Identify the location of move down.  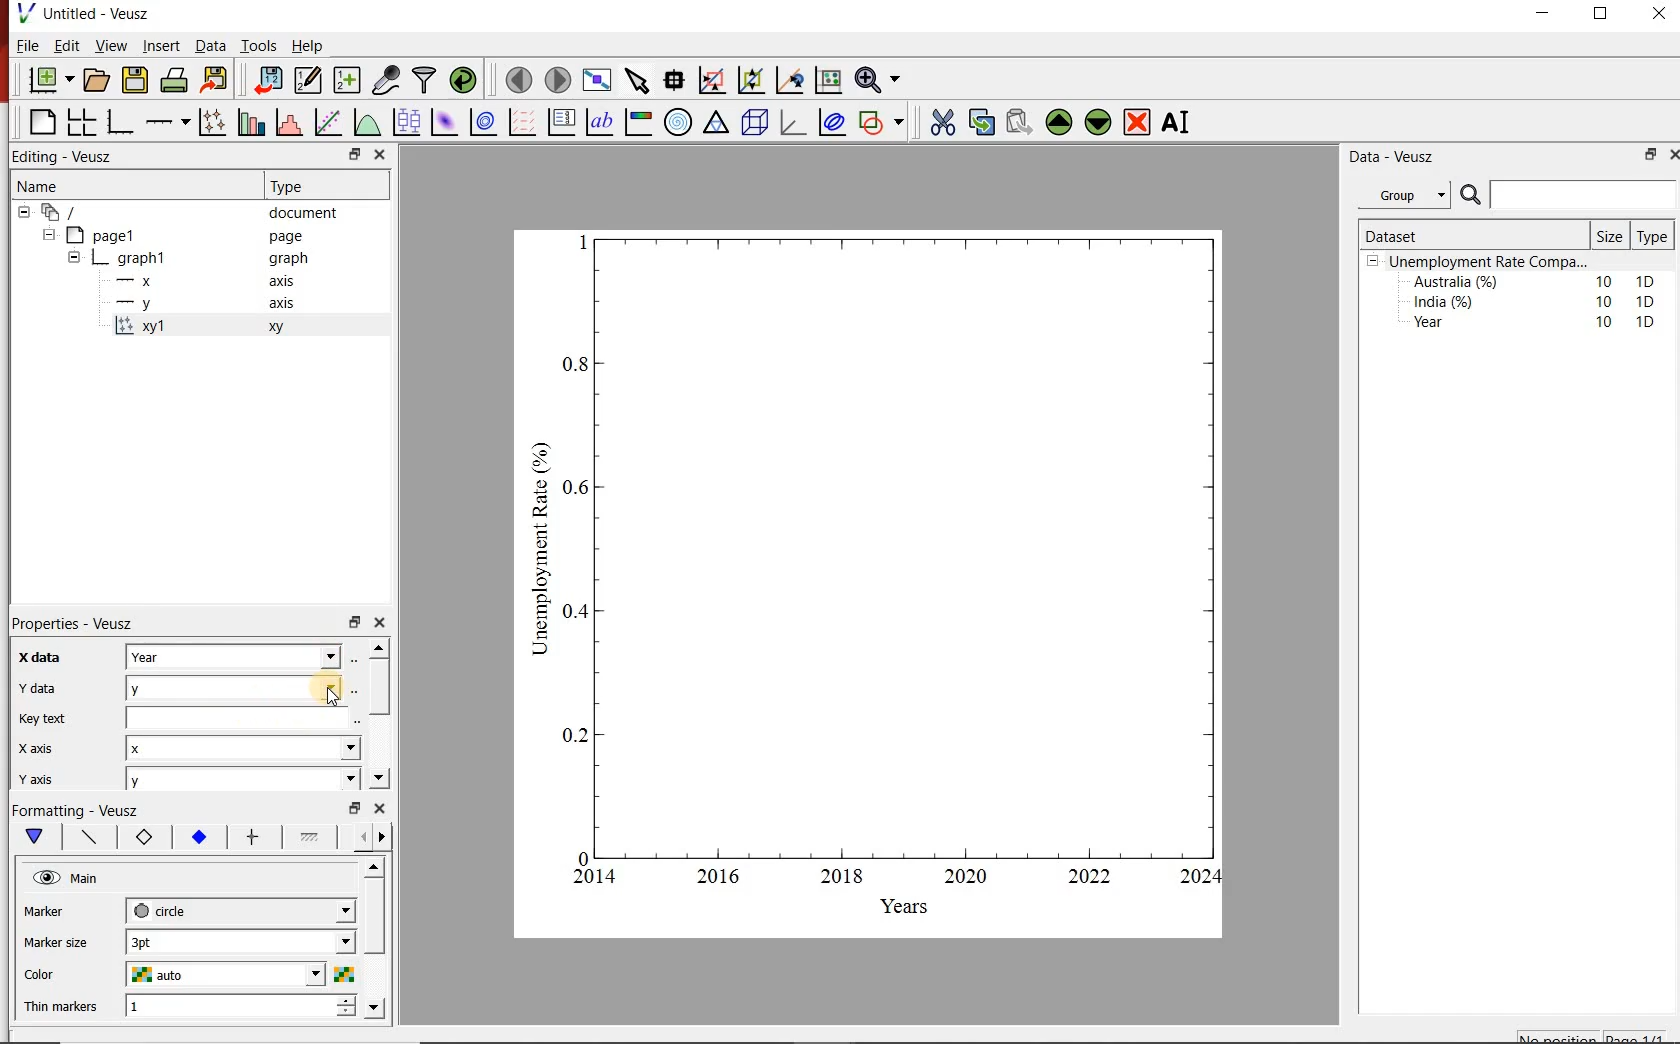
(374, 1008).